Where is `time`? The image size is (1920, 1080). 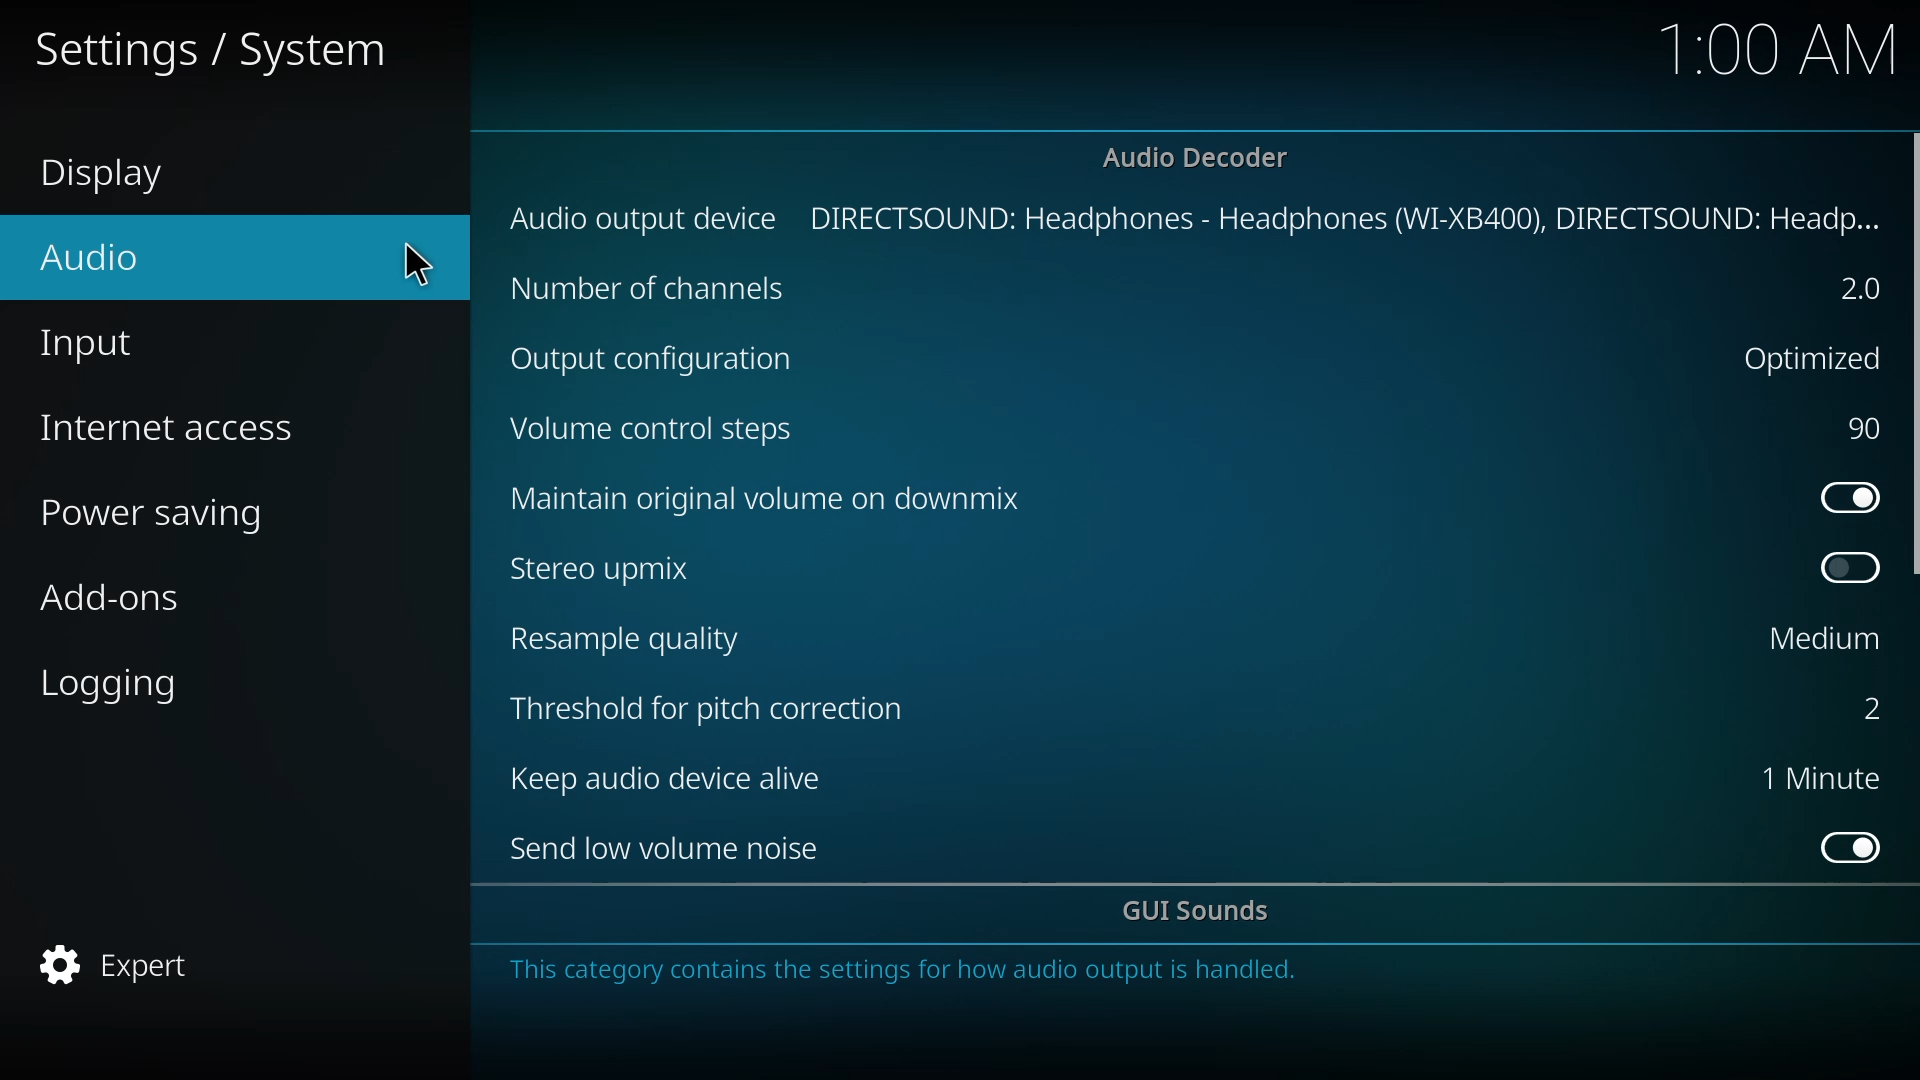
time is located at coordinates (1773, 50).